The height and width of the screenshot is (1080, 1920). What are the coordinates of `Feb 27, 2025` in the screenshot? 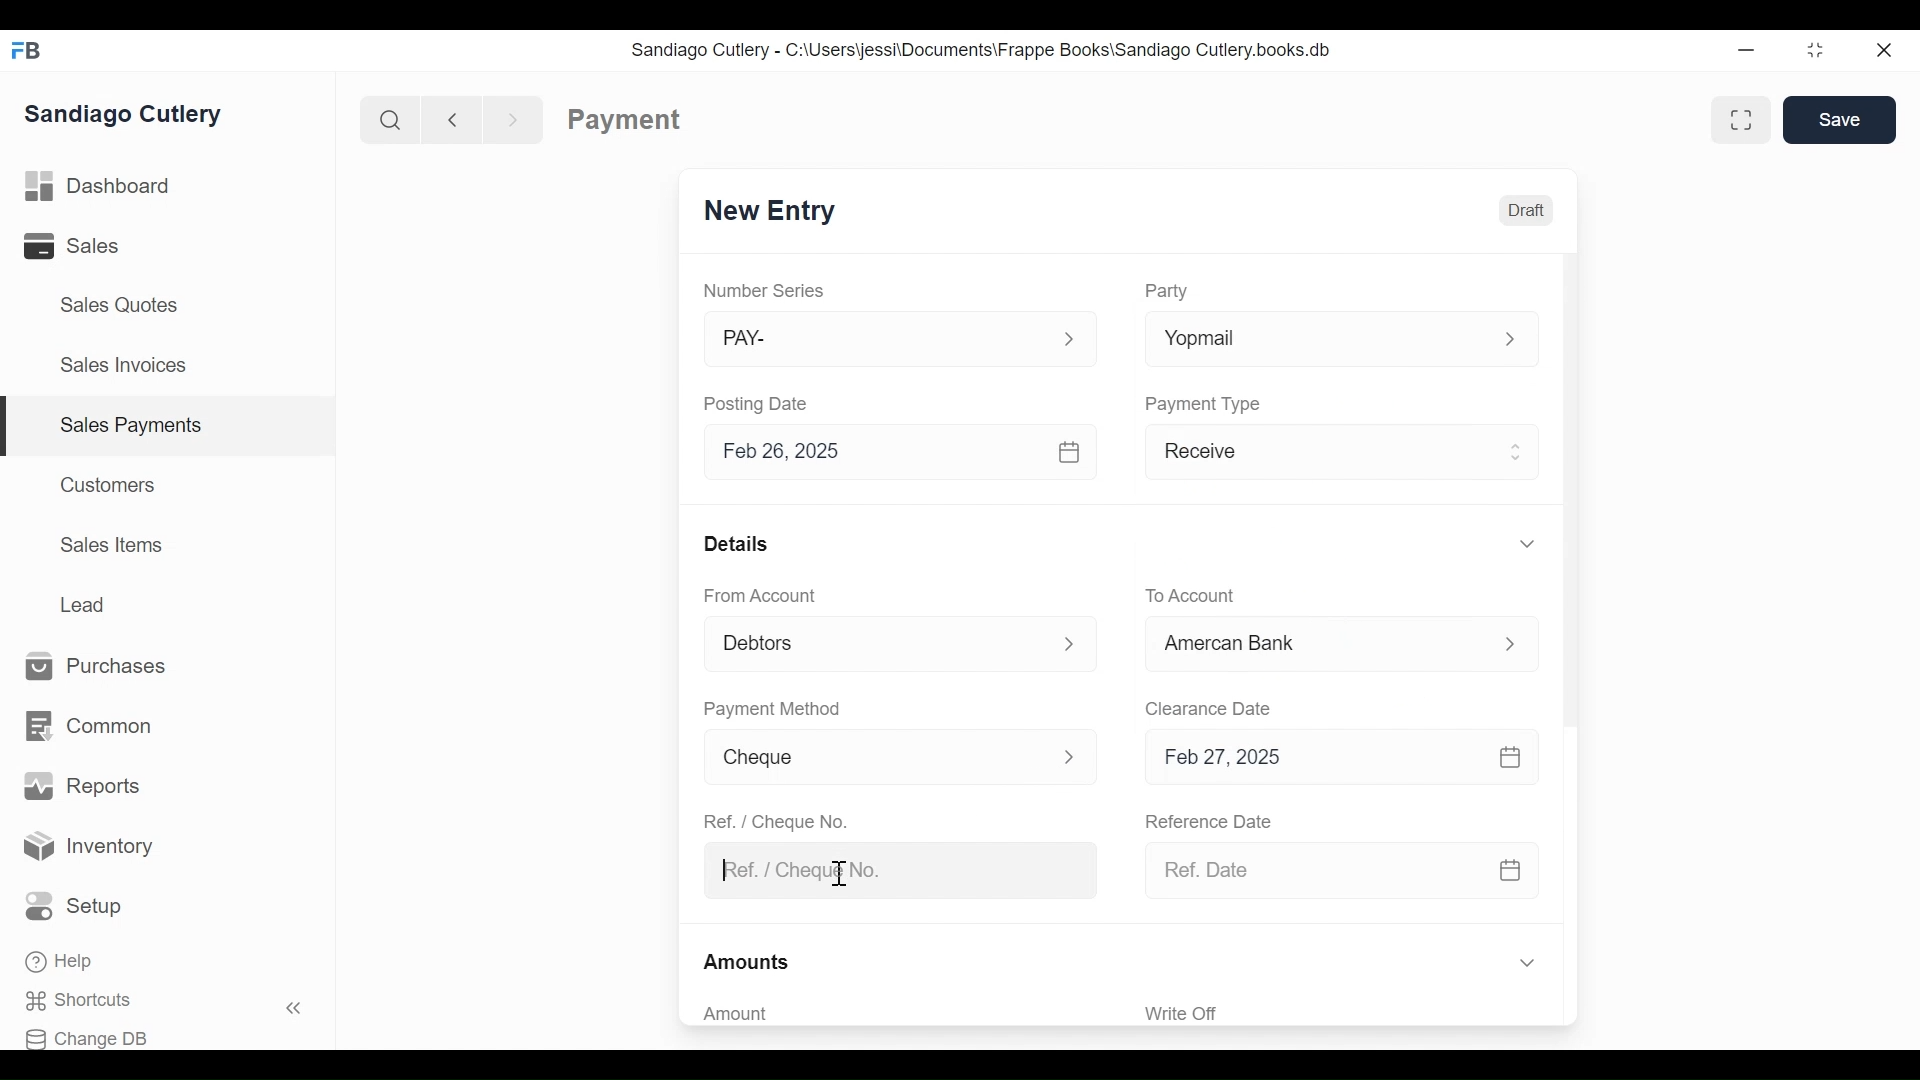 It's located at (1312, 757).